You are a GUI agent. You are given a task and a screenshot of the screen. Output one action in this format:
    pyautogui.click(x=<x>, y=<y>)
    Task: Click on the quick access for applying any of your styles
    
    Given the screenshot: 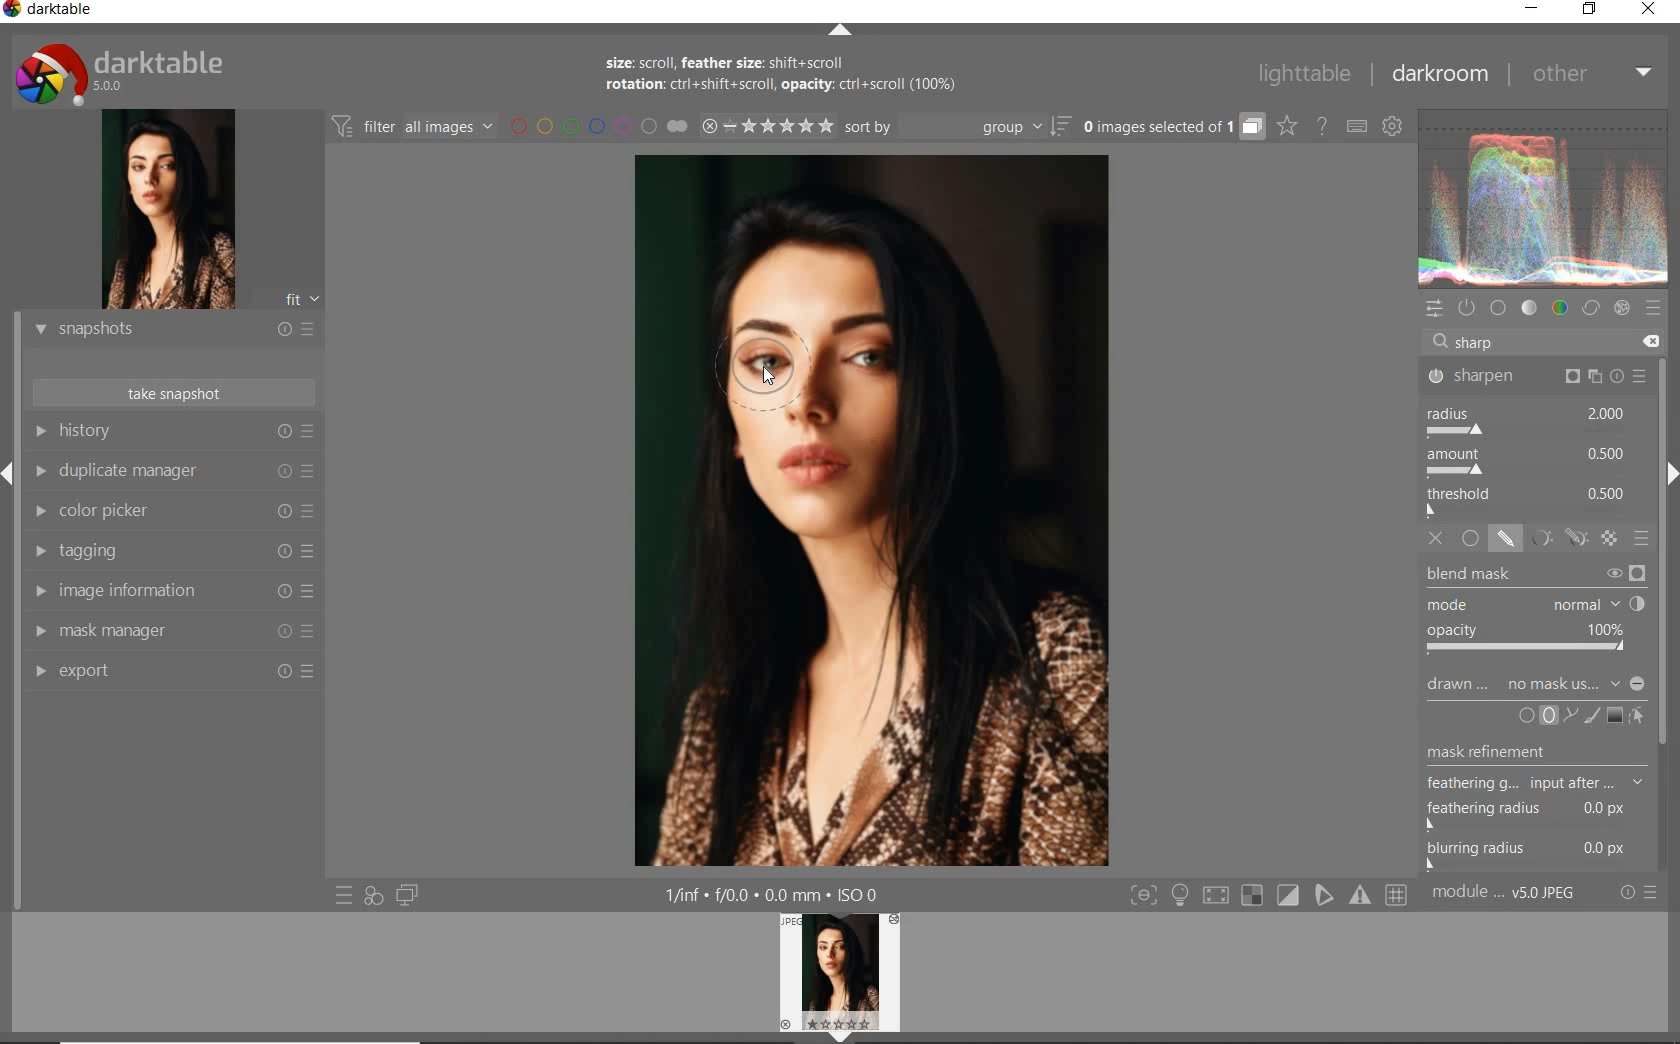 What is the action you would take?
    pyautogui.click(x=373, y=896)
    